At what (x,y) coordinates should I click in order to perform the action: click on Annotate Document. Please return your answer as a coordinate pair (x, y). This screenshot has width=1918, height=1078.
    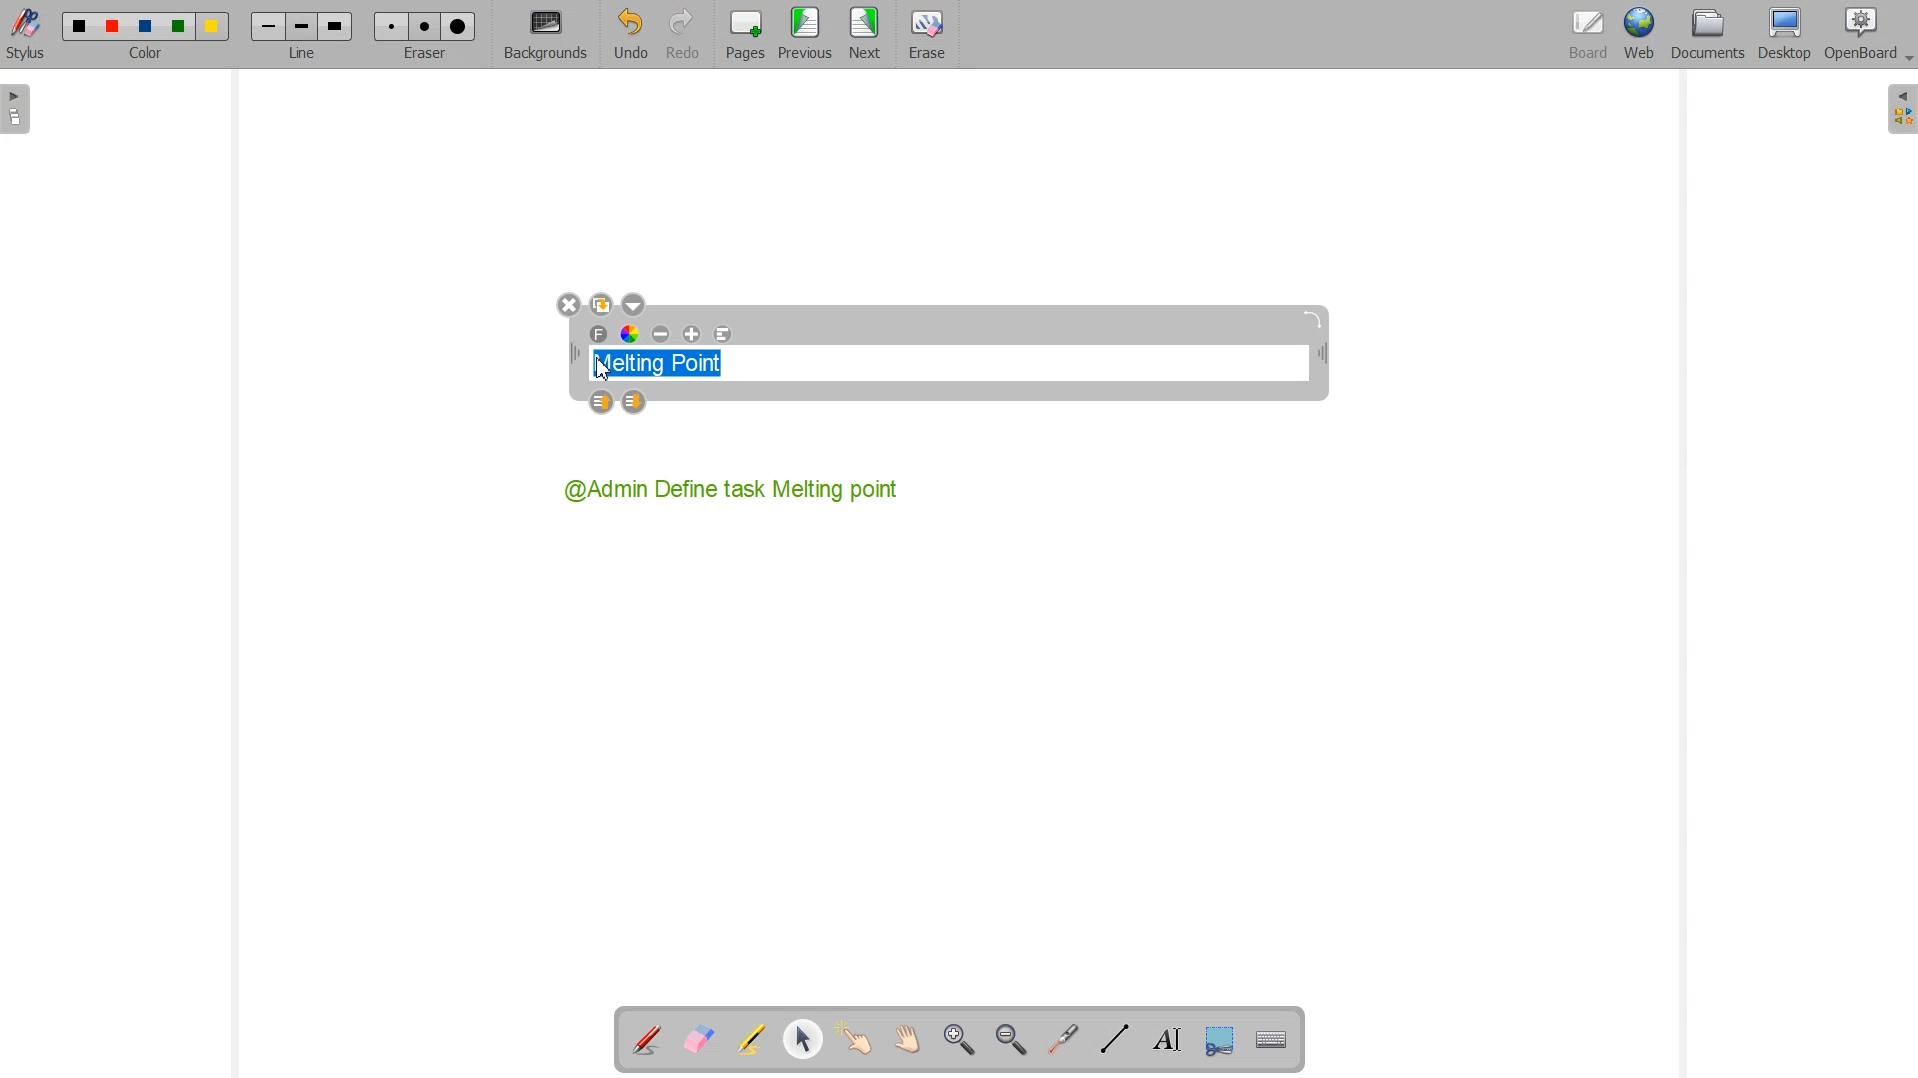
    Looking at the image, I should click on (646, 1040).